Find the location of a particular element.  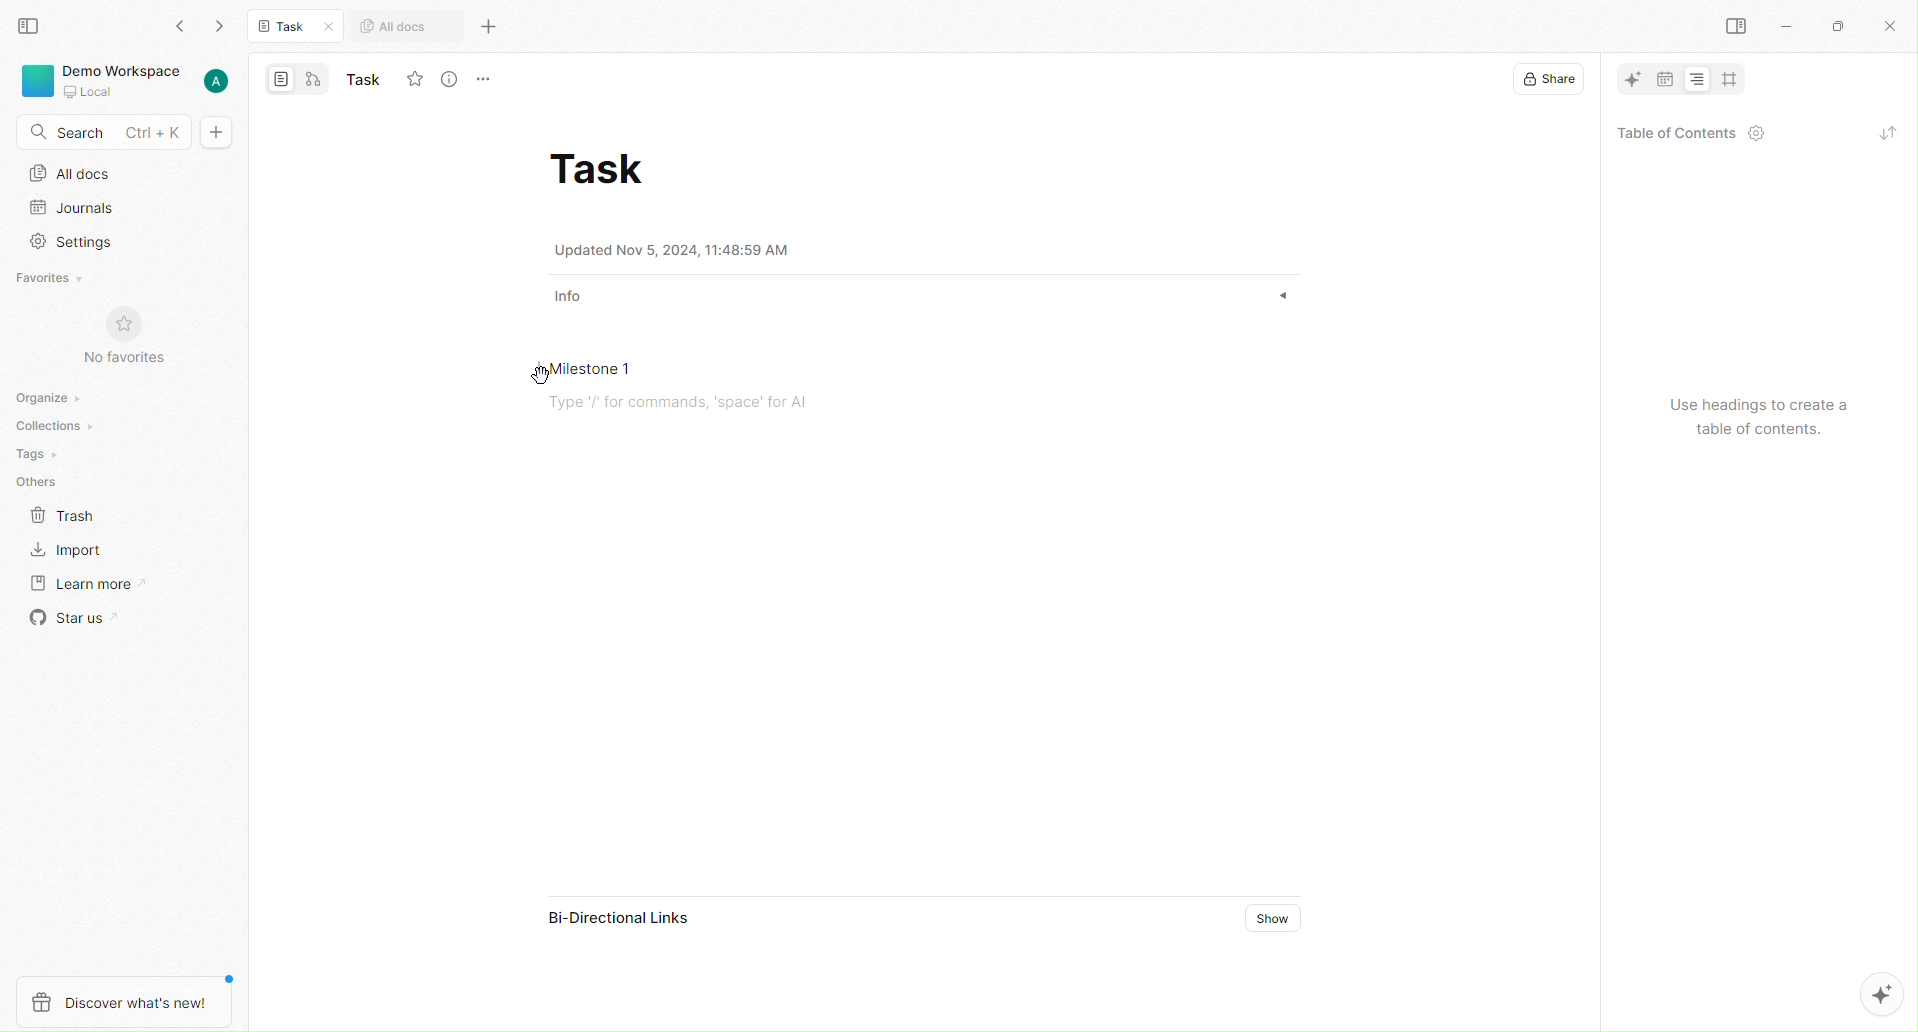

refresh is located at coordinates (1881, 131).